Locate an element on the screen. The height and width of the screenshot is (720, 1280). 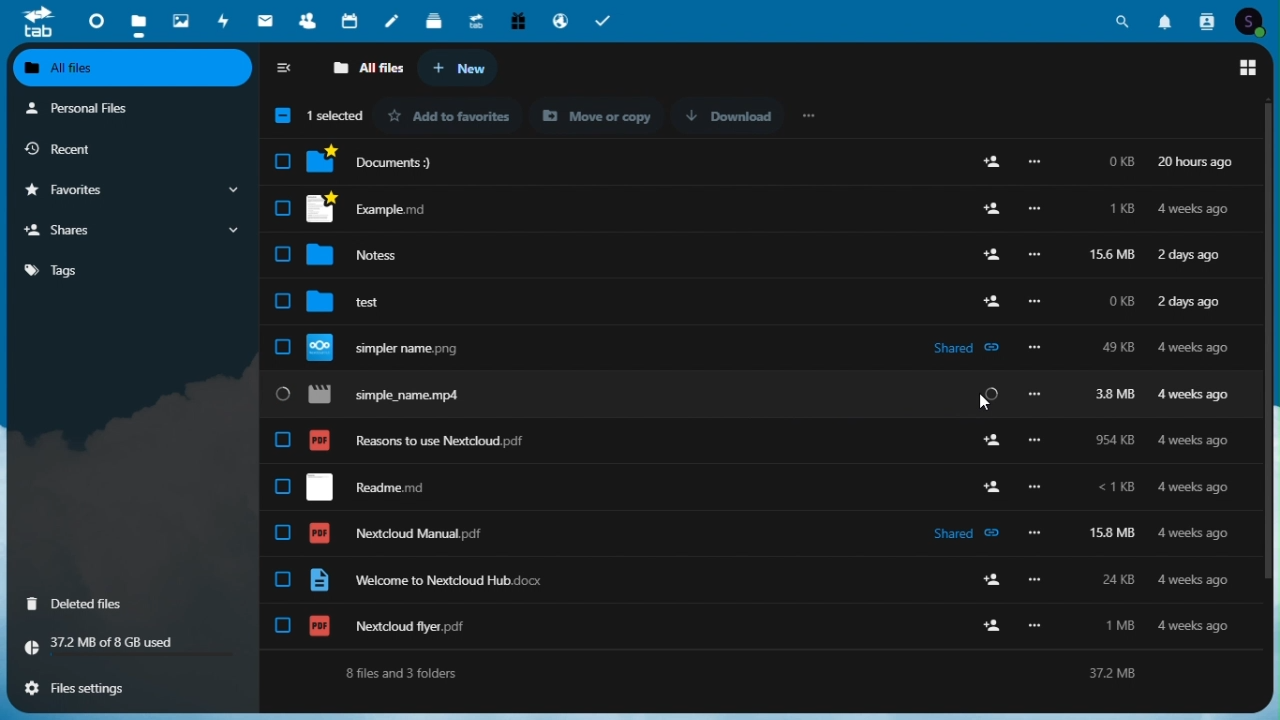
size is located at coordinates (1124, 119).